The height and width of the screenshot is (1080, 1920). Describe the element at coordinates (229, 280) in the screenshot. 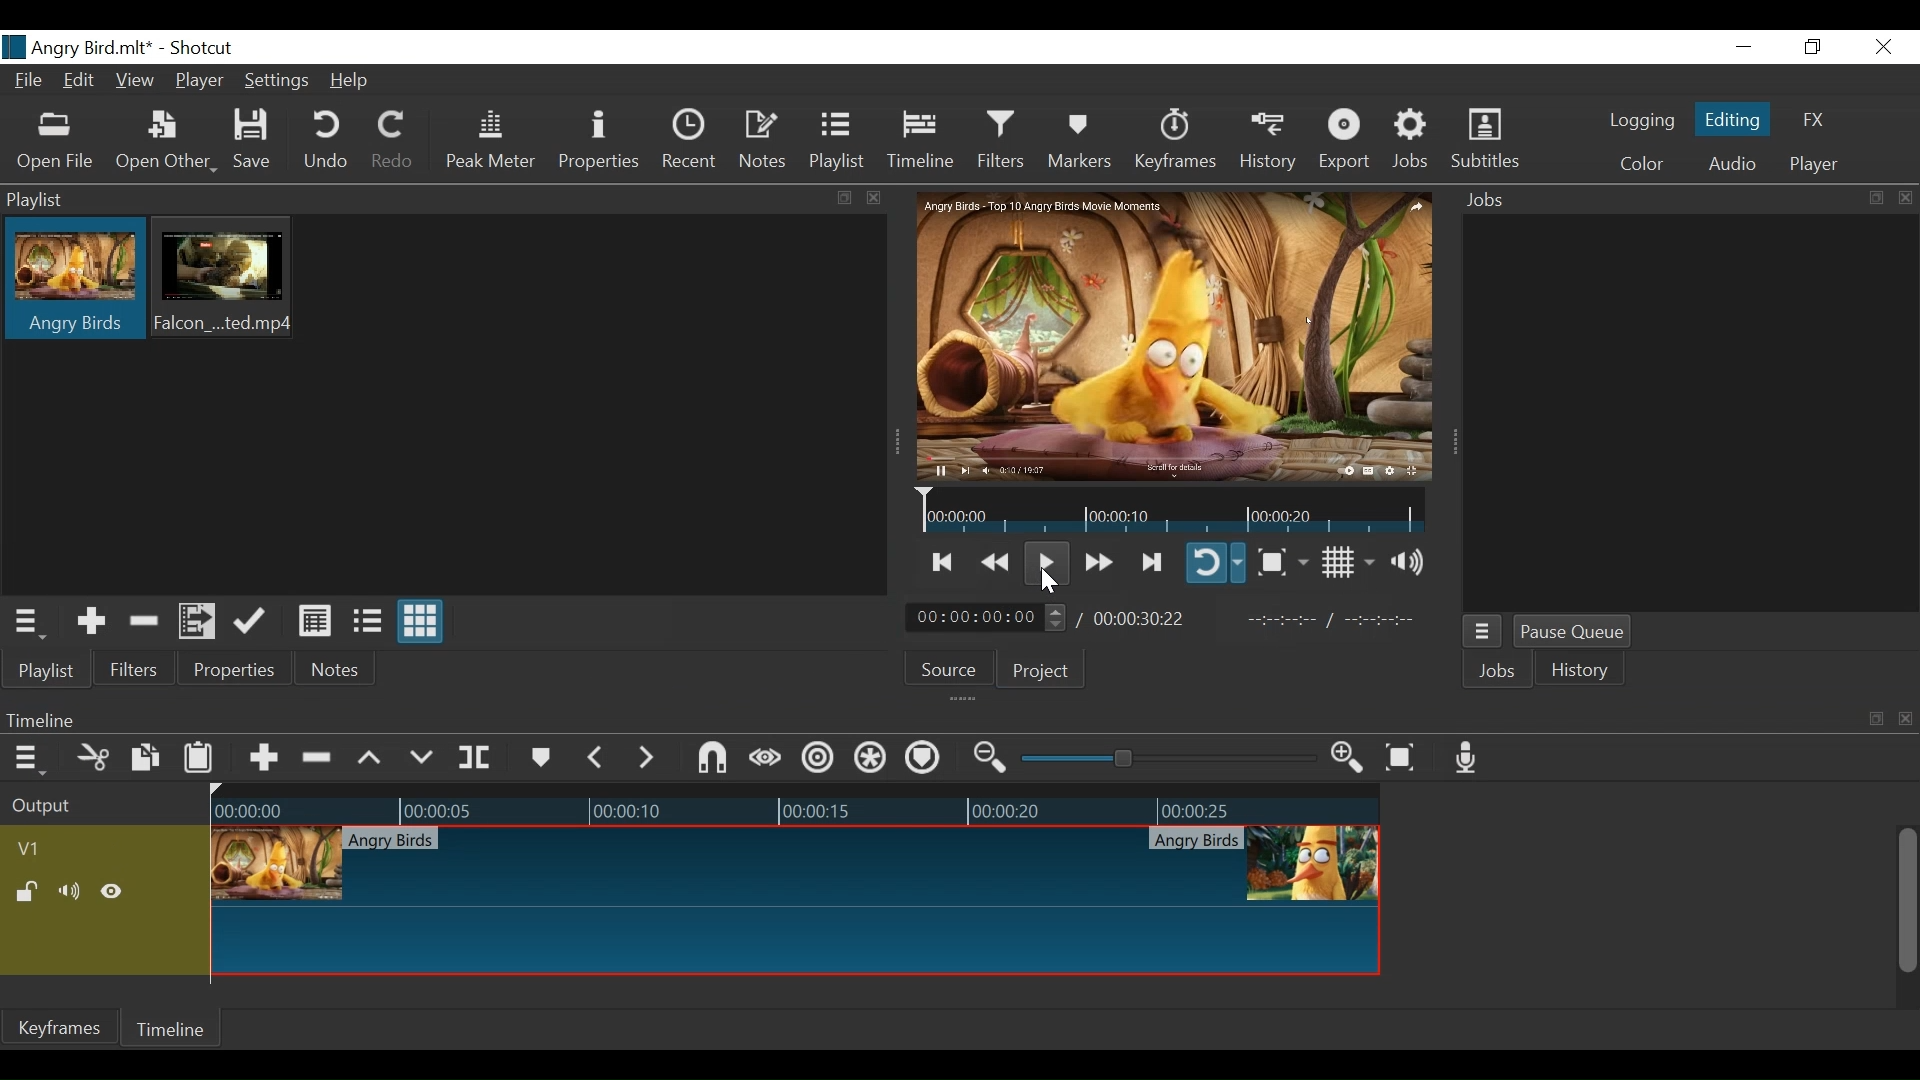

I see `Clip` at that location.